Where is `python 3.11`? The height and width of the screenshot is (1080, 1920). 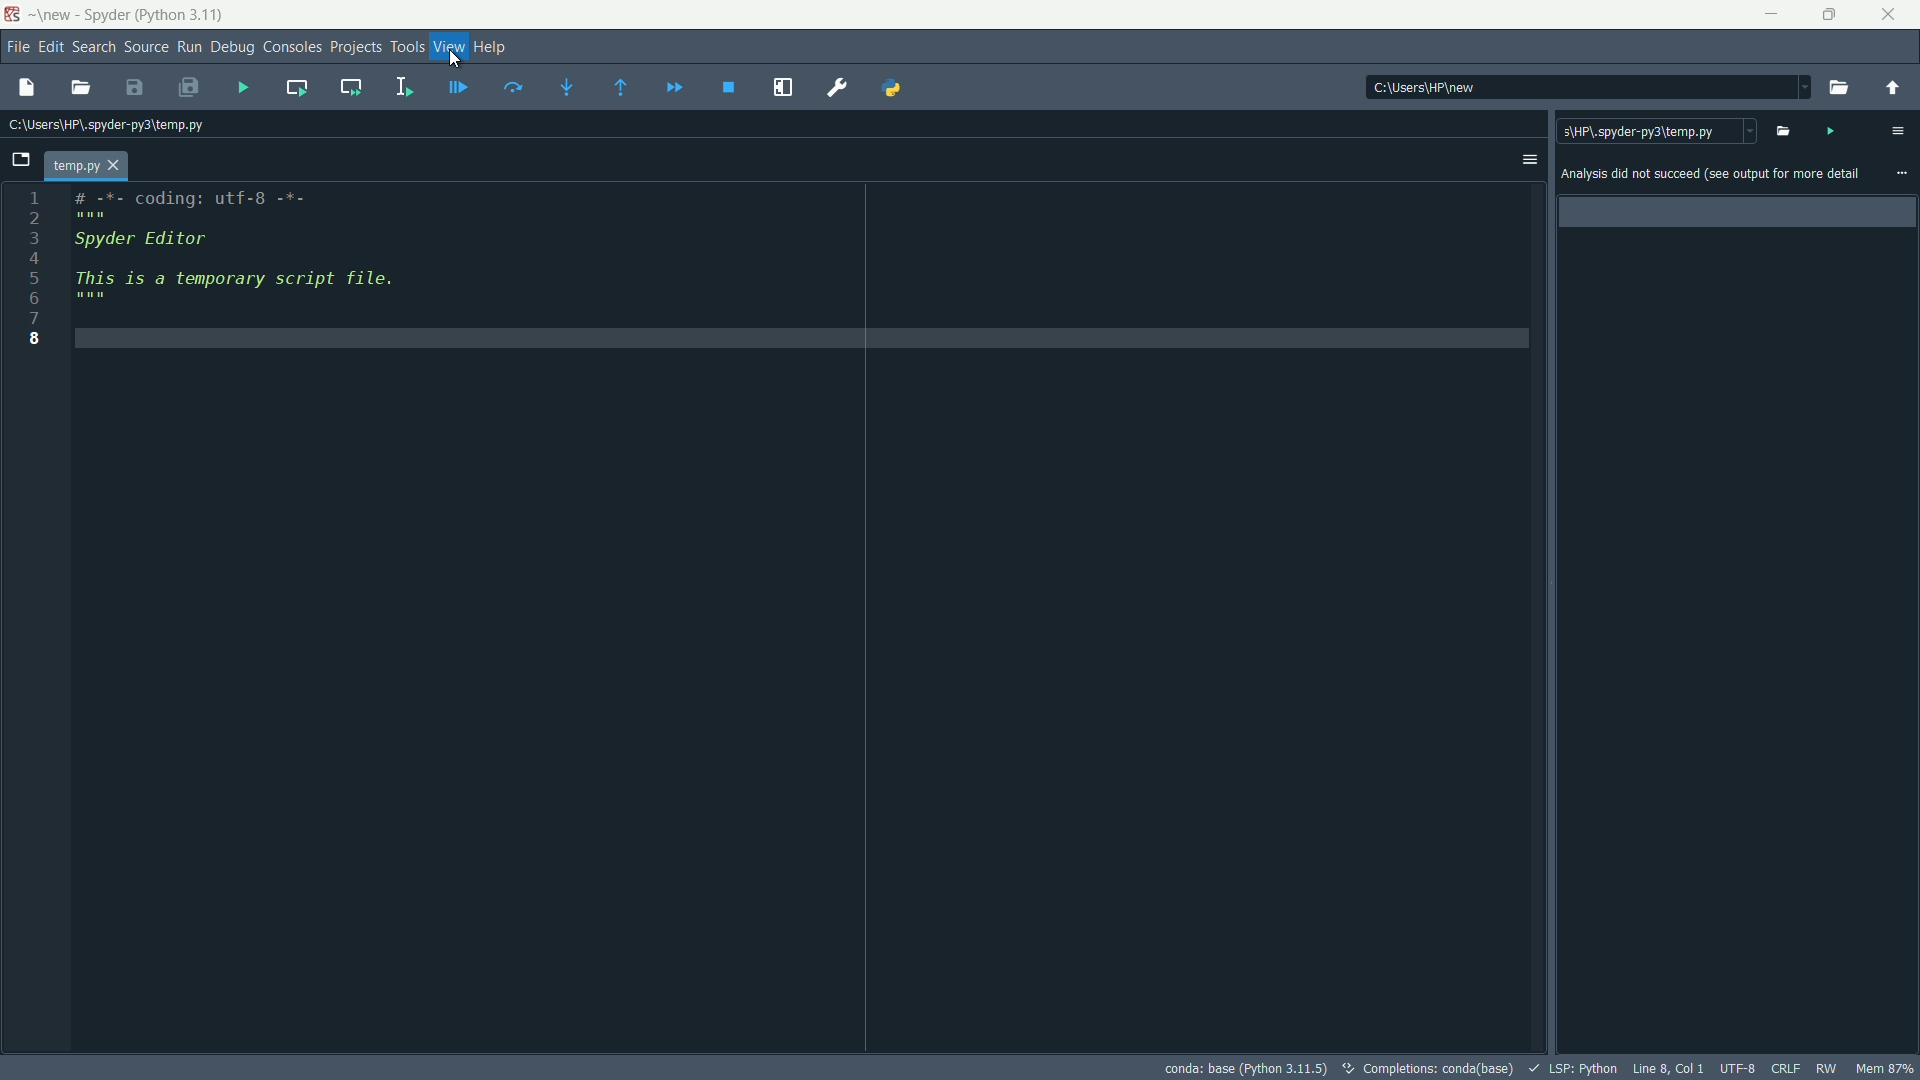
python 3.11 is located at coordinates (181, 15).